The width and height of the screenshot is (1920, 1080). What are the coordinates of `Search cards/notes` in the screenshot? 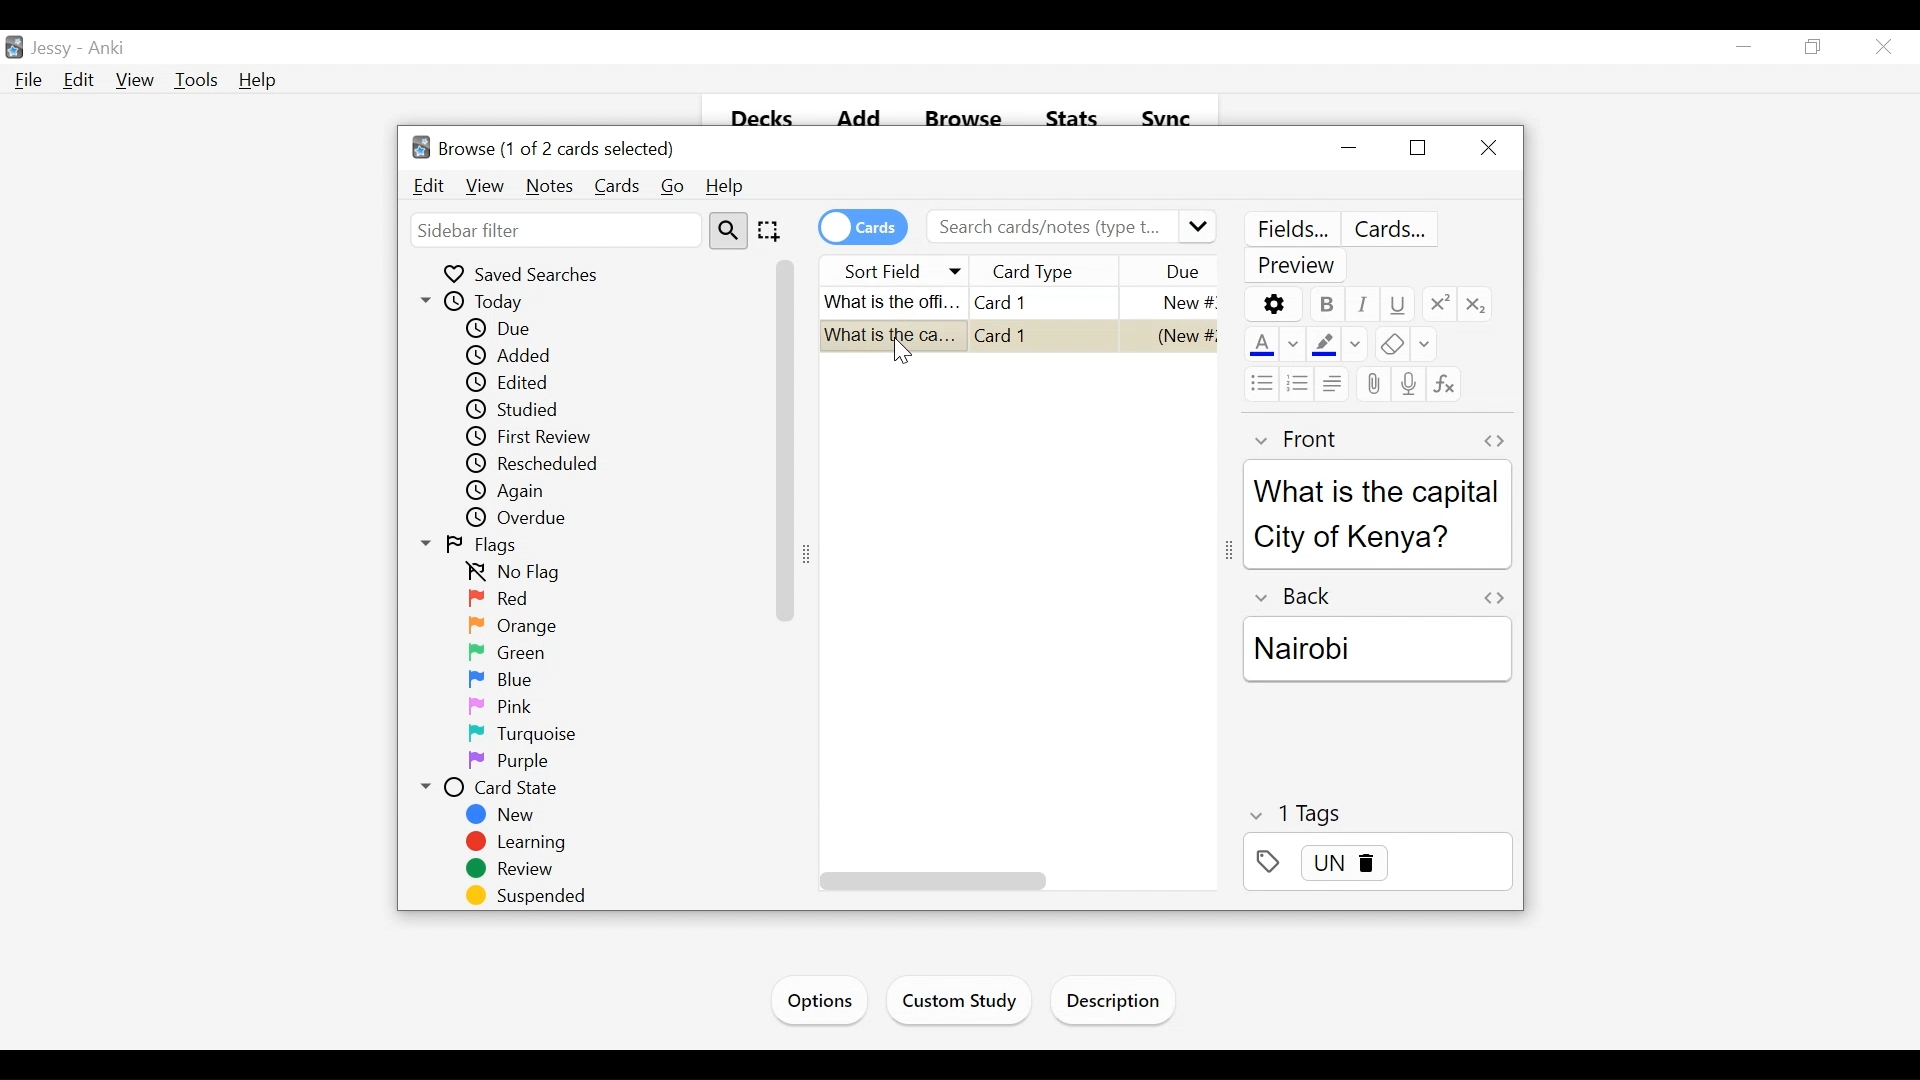 It's located at (1070, 227).